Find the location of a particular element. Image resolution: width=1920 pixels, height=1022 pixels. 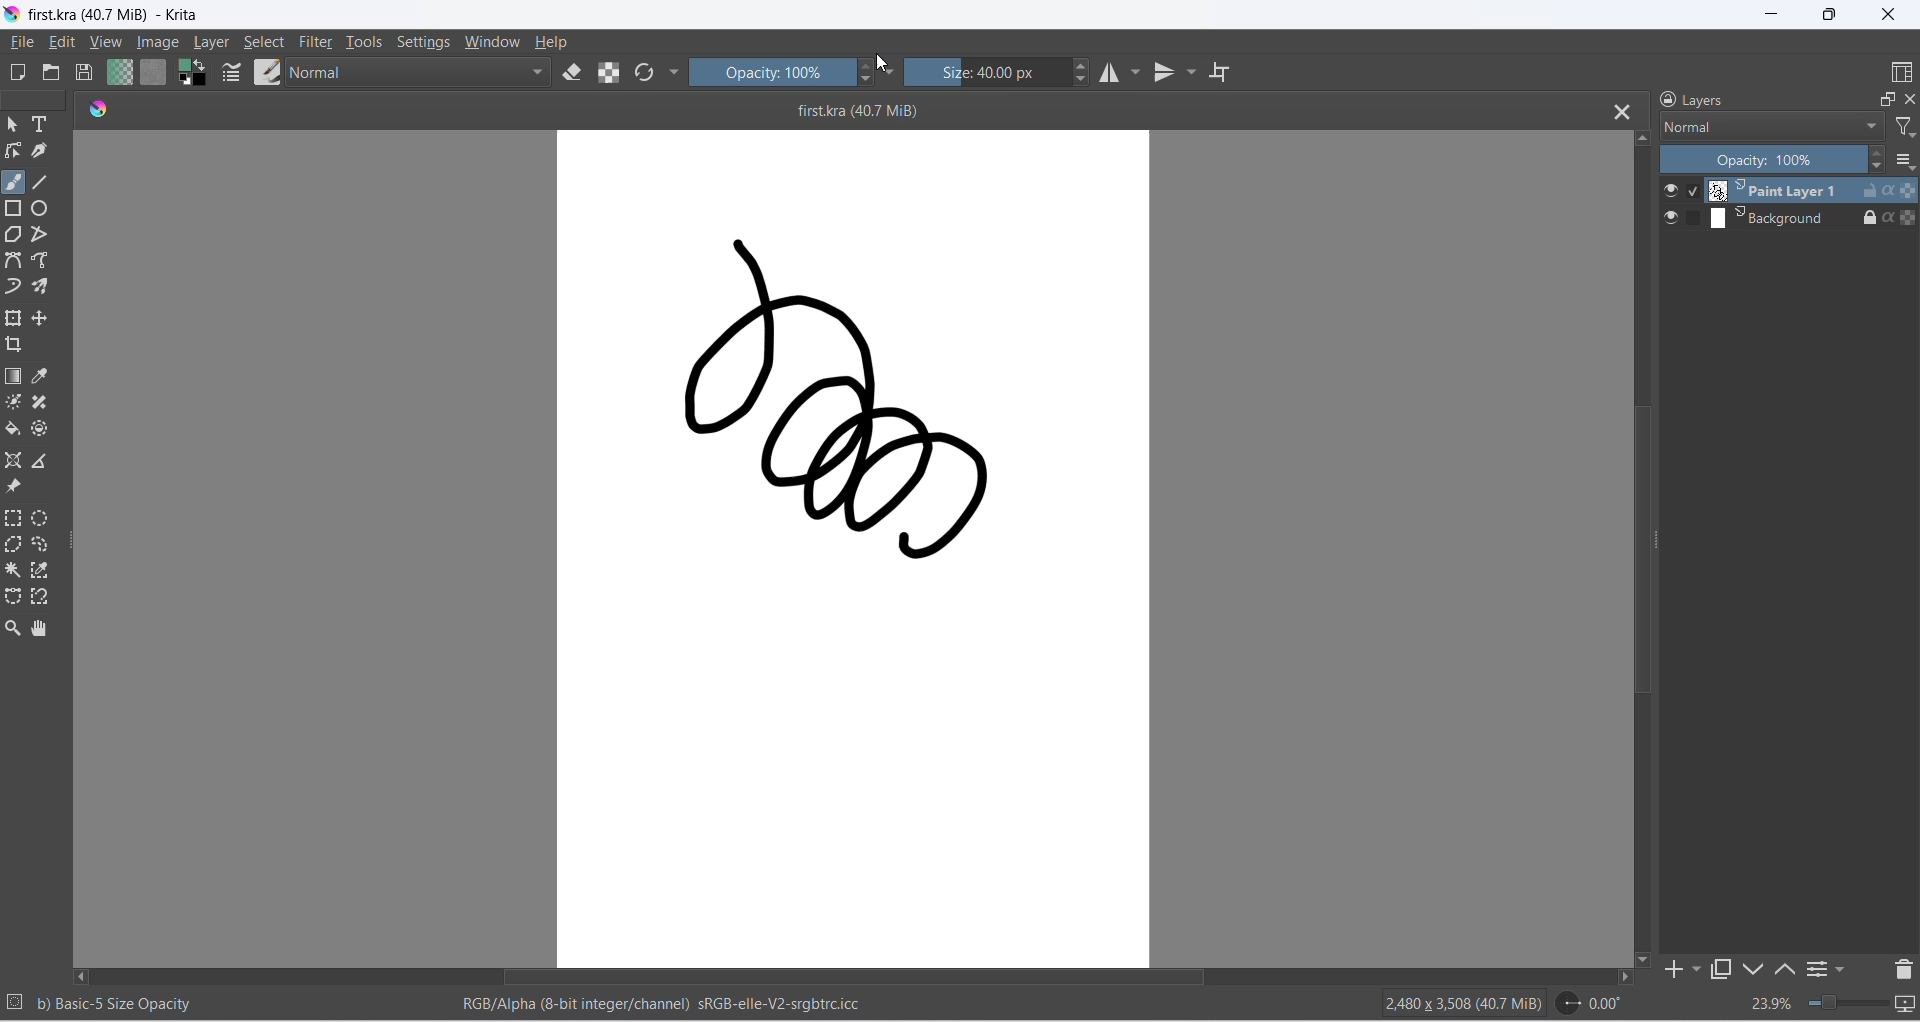

transform a layer is located at coordinates (14, 318).